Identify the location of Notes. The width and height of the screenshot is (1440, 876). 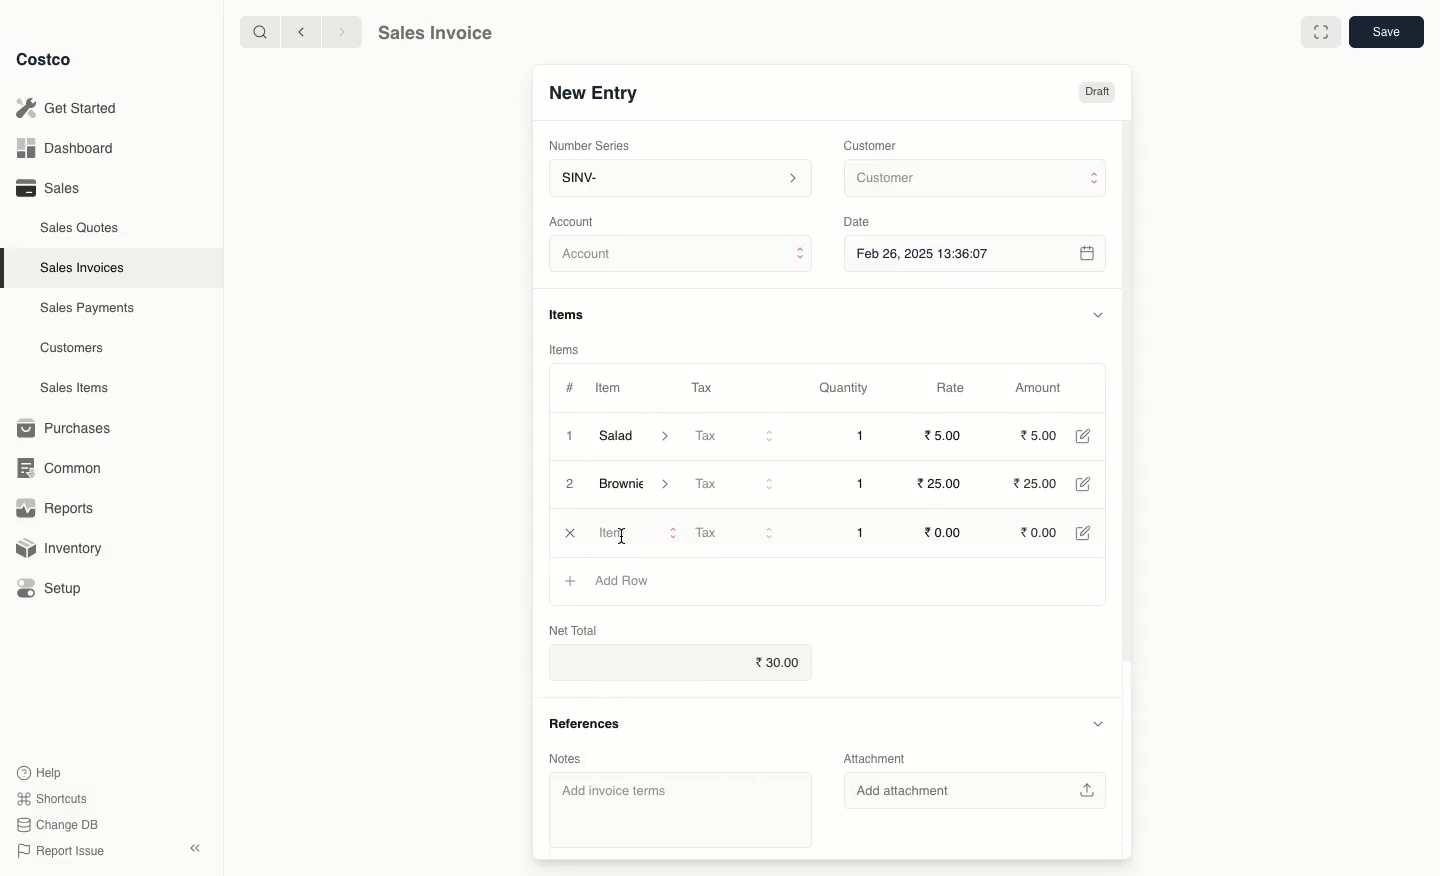
(567, 755).